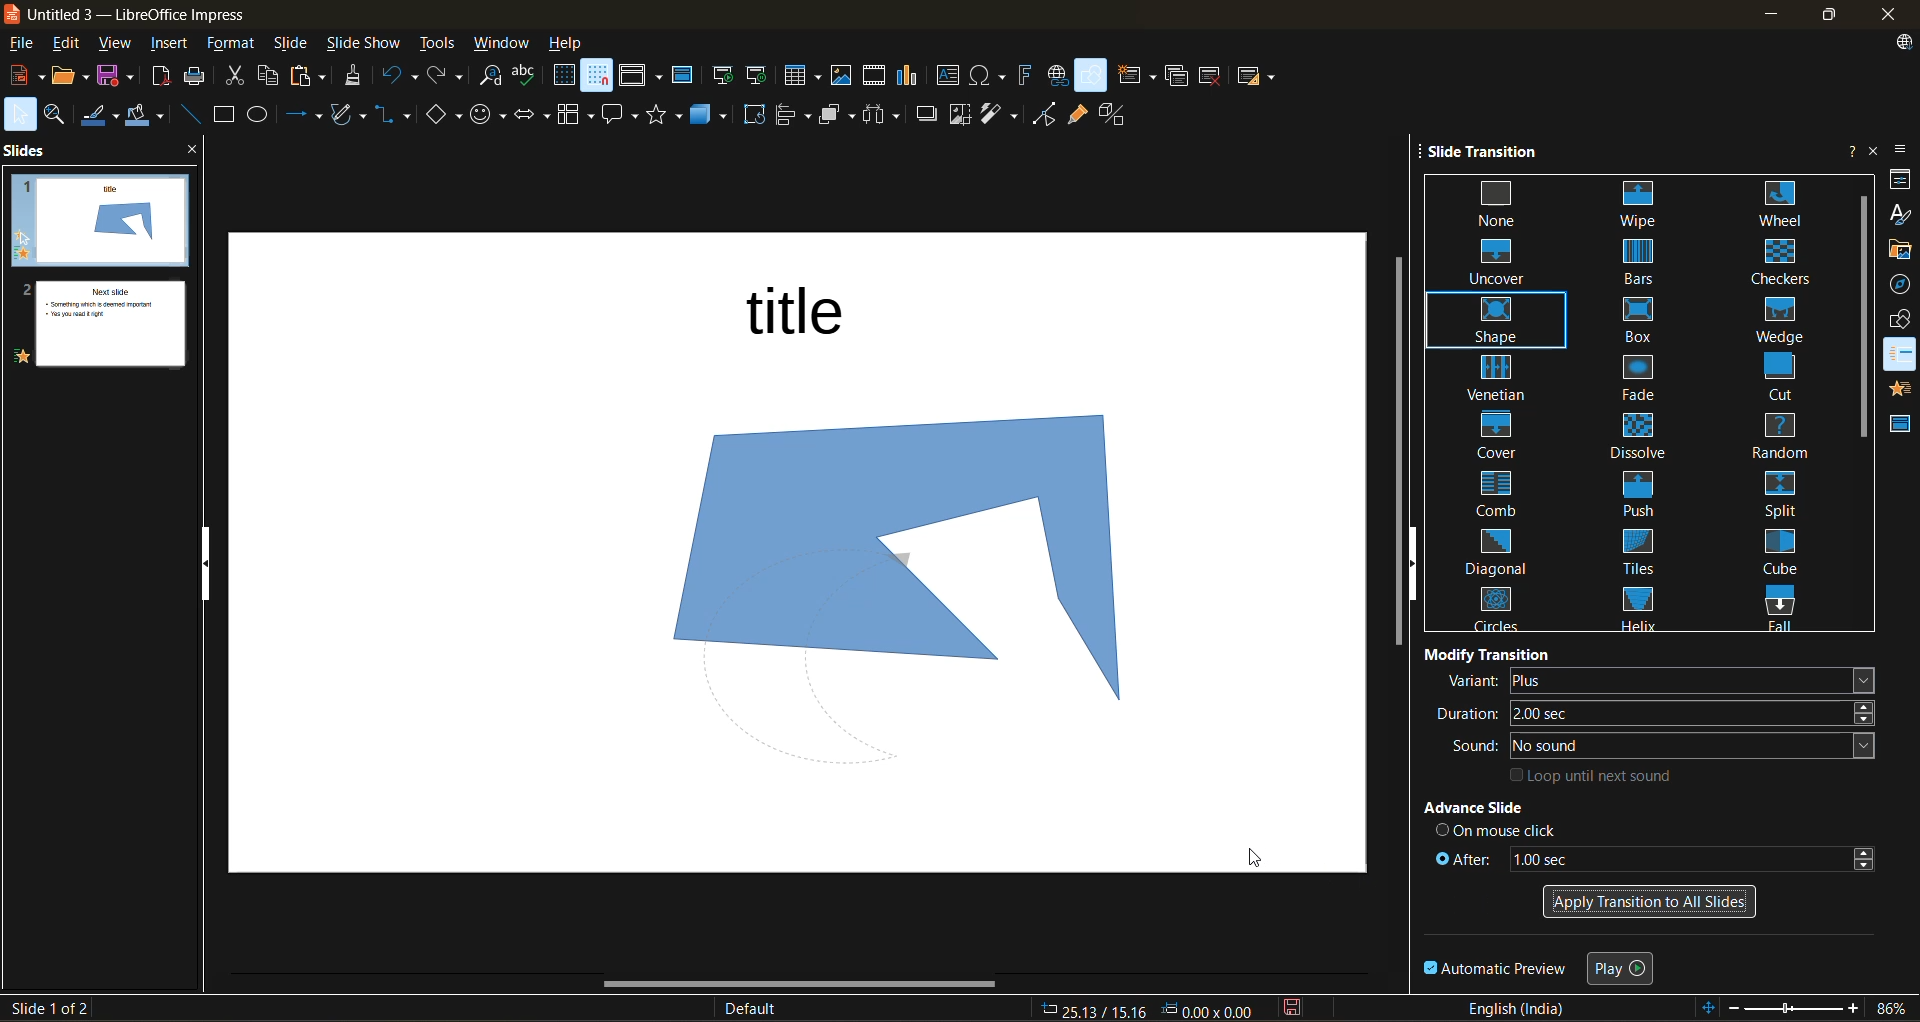 This screenshot has width=1920, height=1022. I want to click on loop until next sound, so click(1596, 775).